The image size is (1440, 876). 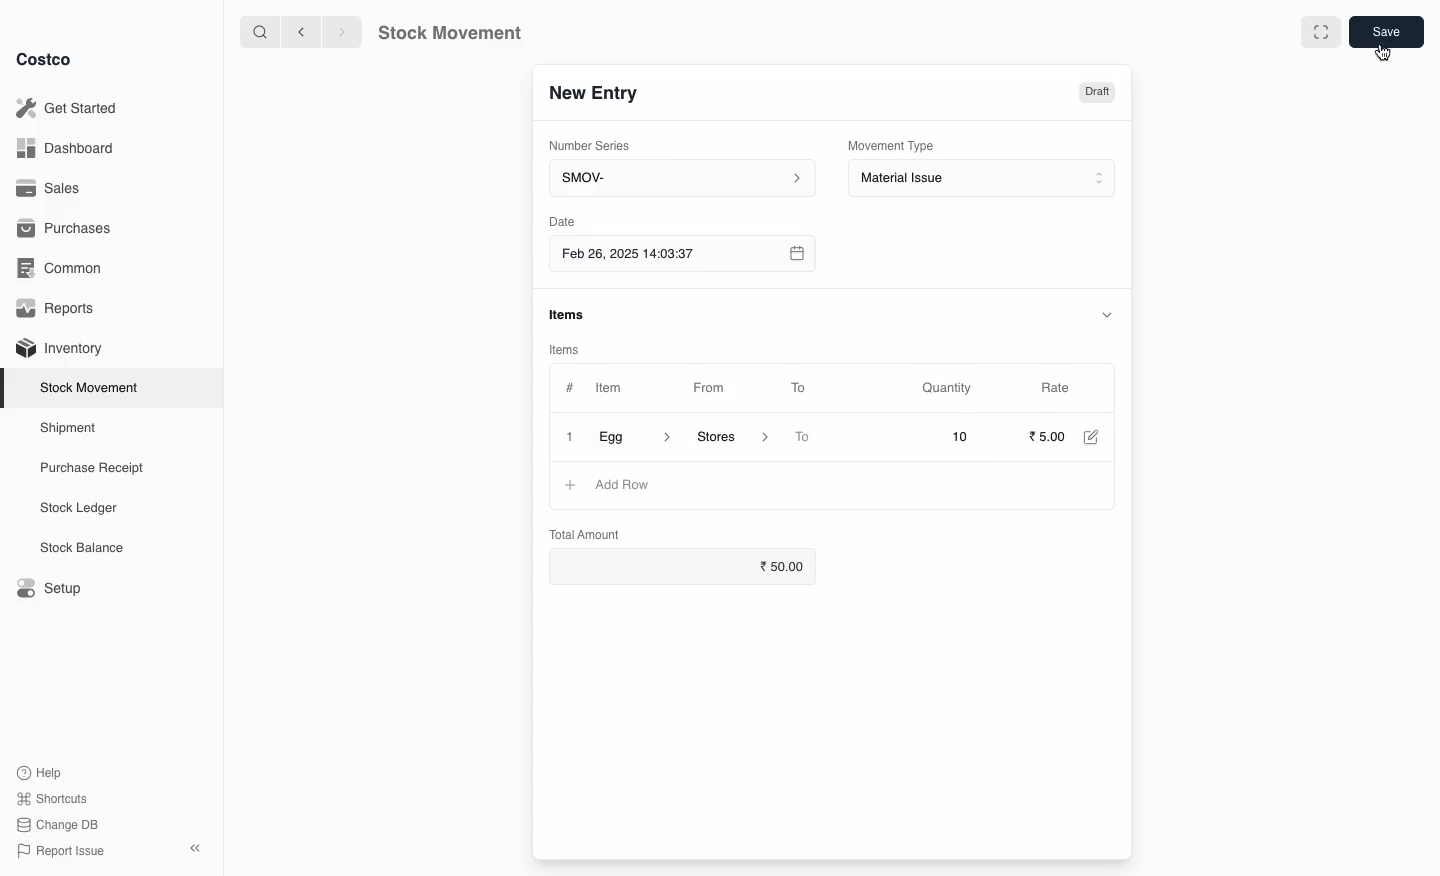 What do you see at coordinates (716, 391) in the screenshot?
I see `From` at bounding box center [716, 391].